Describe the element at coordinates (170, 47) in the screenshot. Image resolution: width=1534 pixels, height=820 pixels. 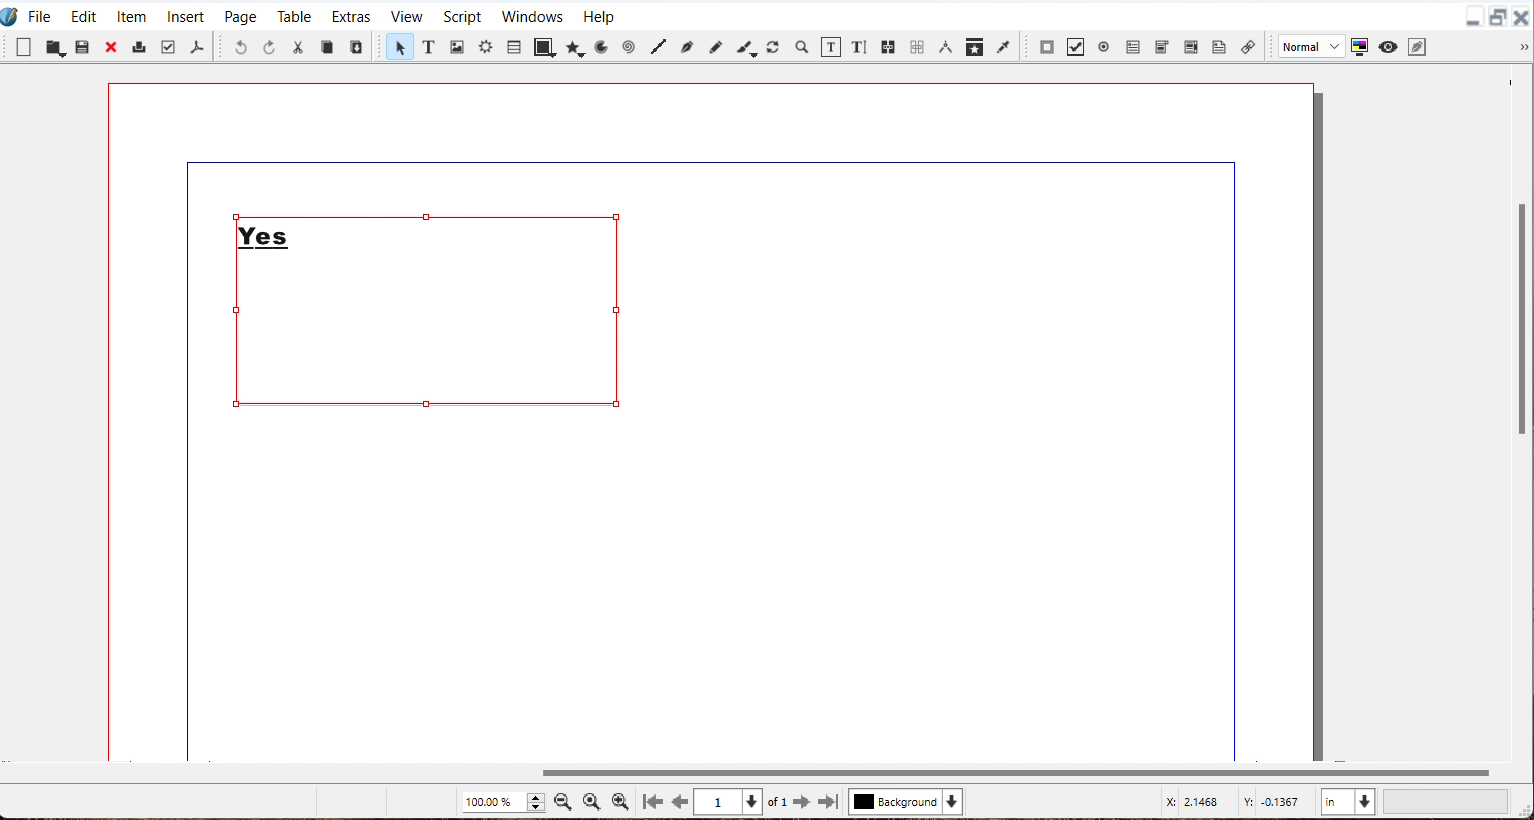
I see `Preflight verifier` at that location.